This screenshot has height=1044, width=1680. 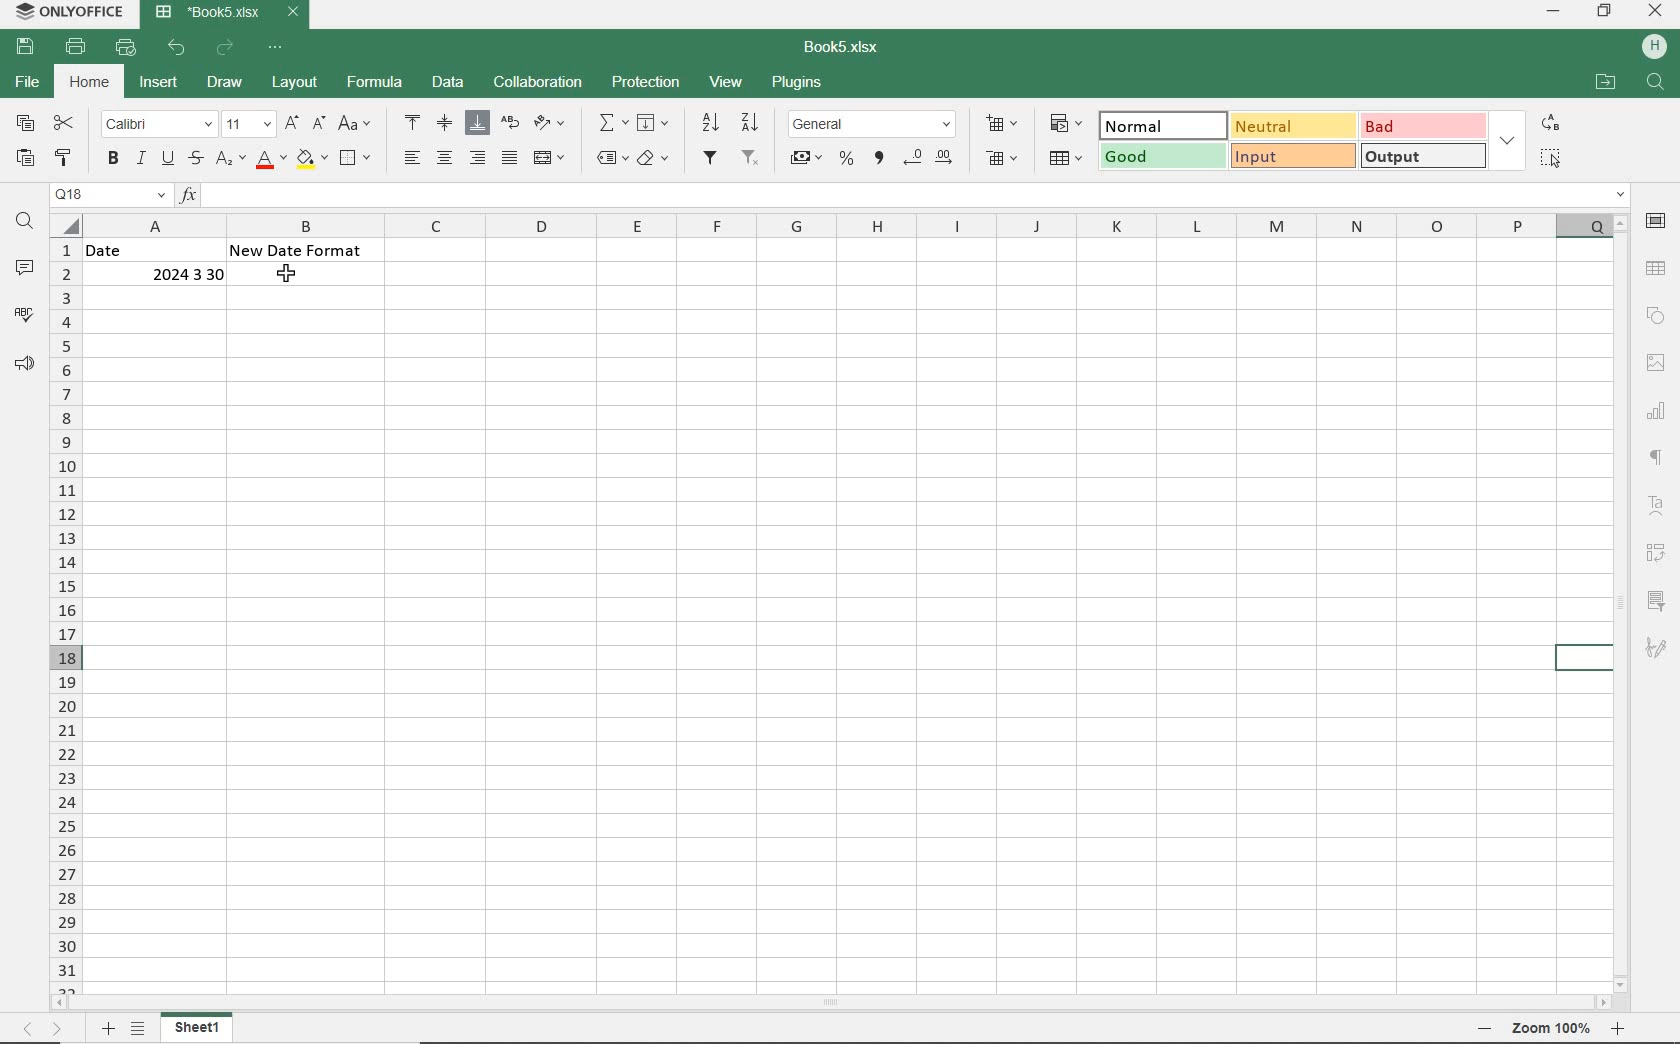 I want to click on SYSTEM NAME, so click(x=68, y=11).